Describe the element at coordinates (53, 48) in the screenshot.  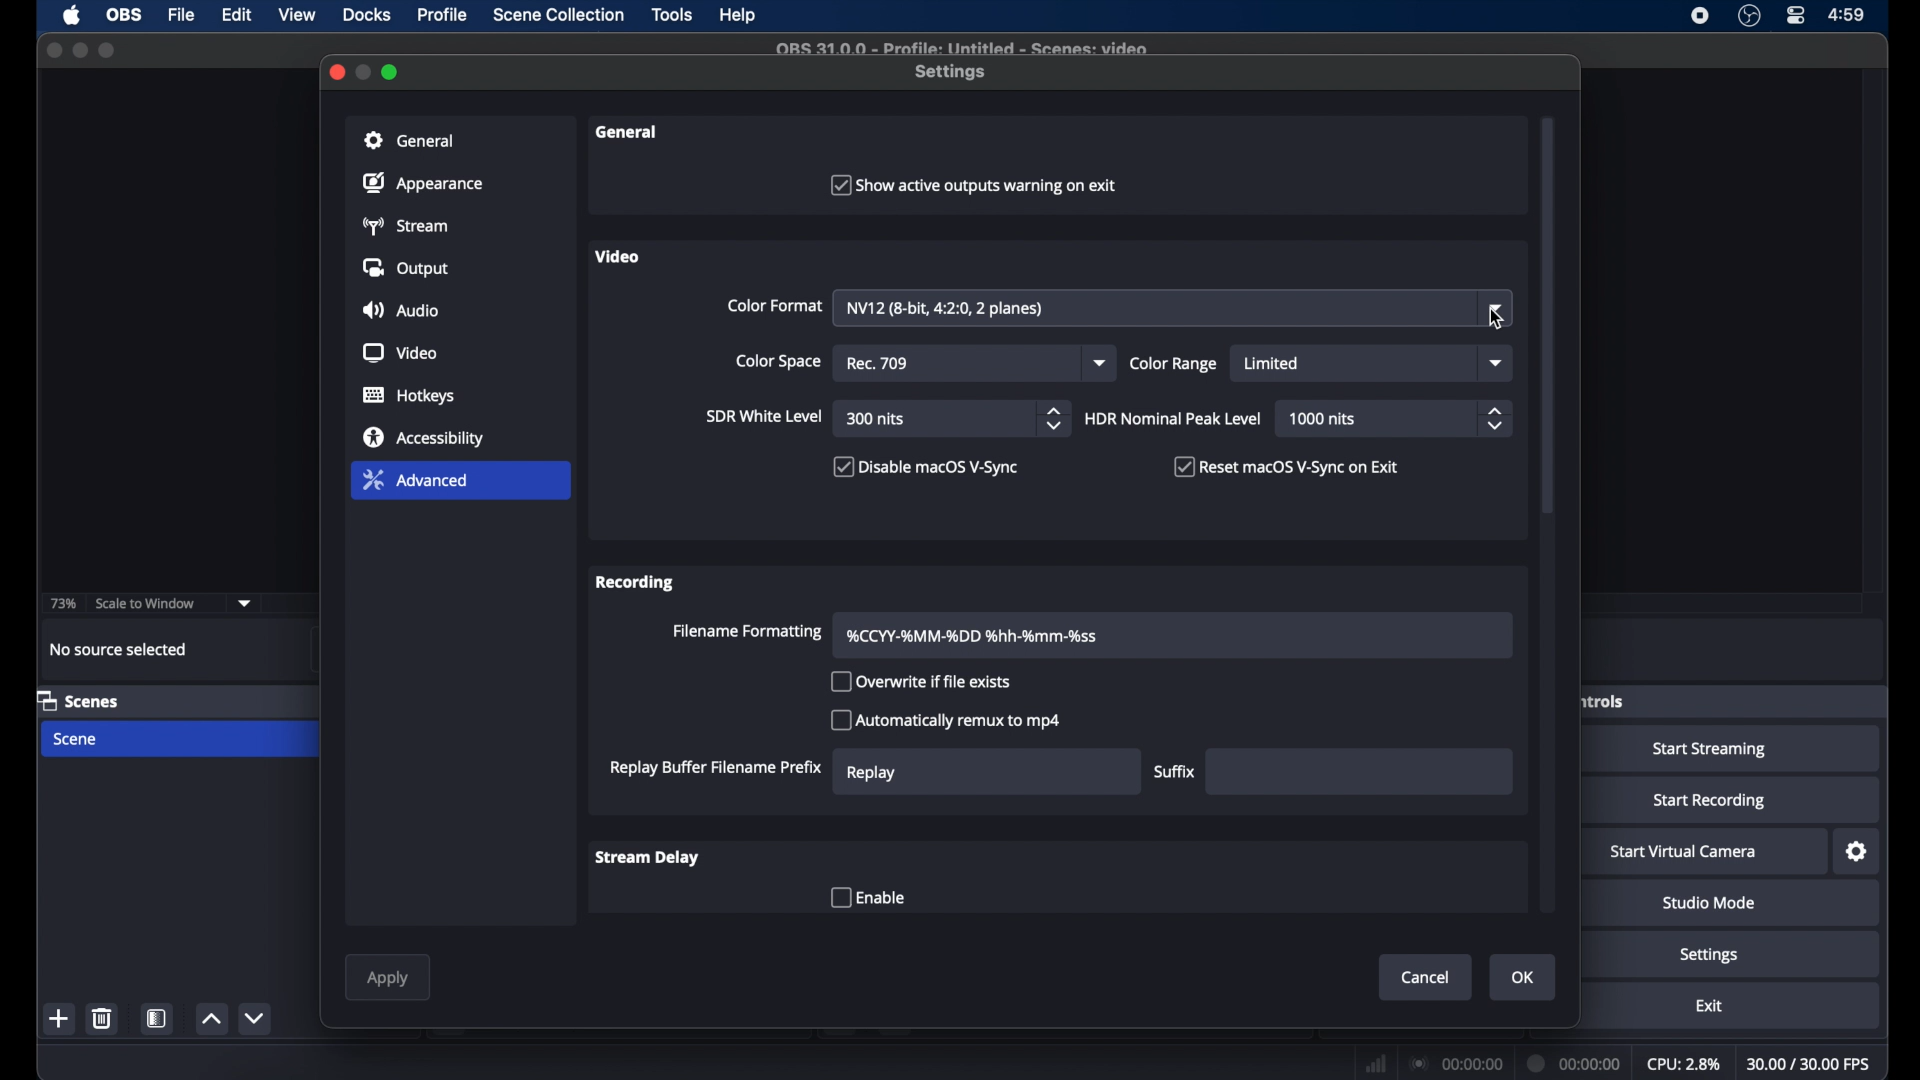
I see `close` at that location.